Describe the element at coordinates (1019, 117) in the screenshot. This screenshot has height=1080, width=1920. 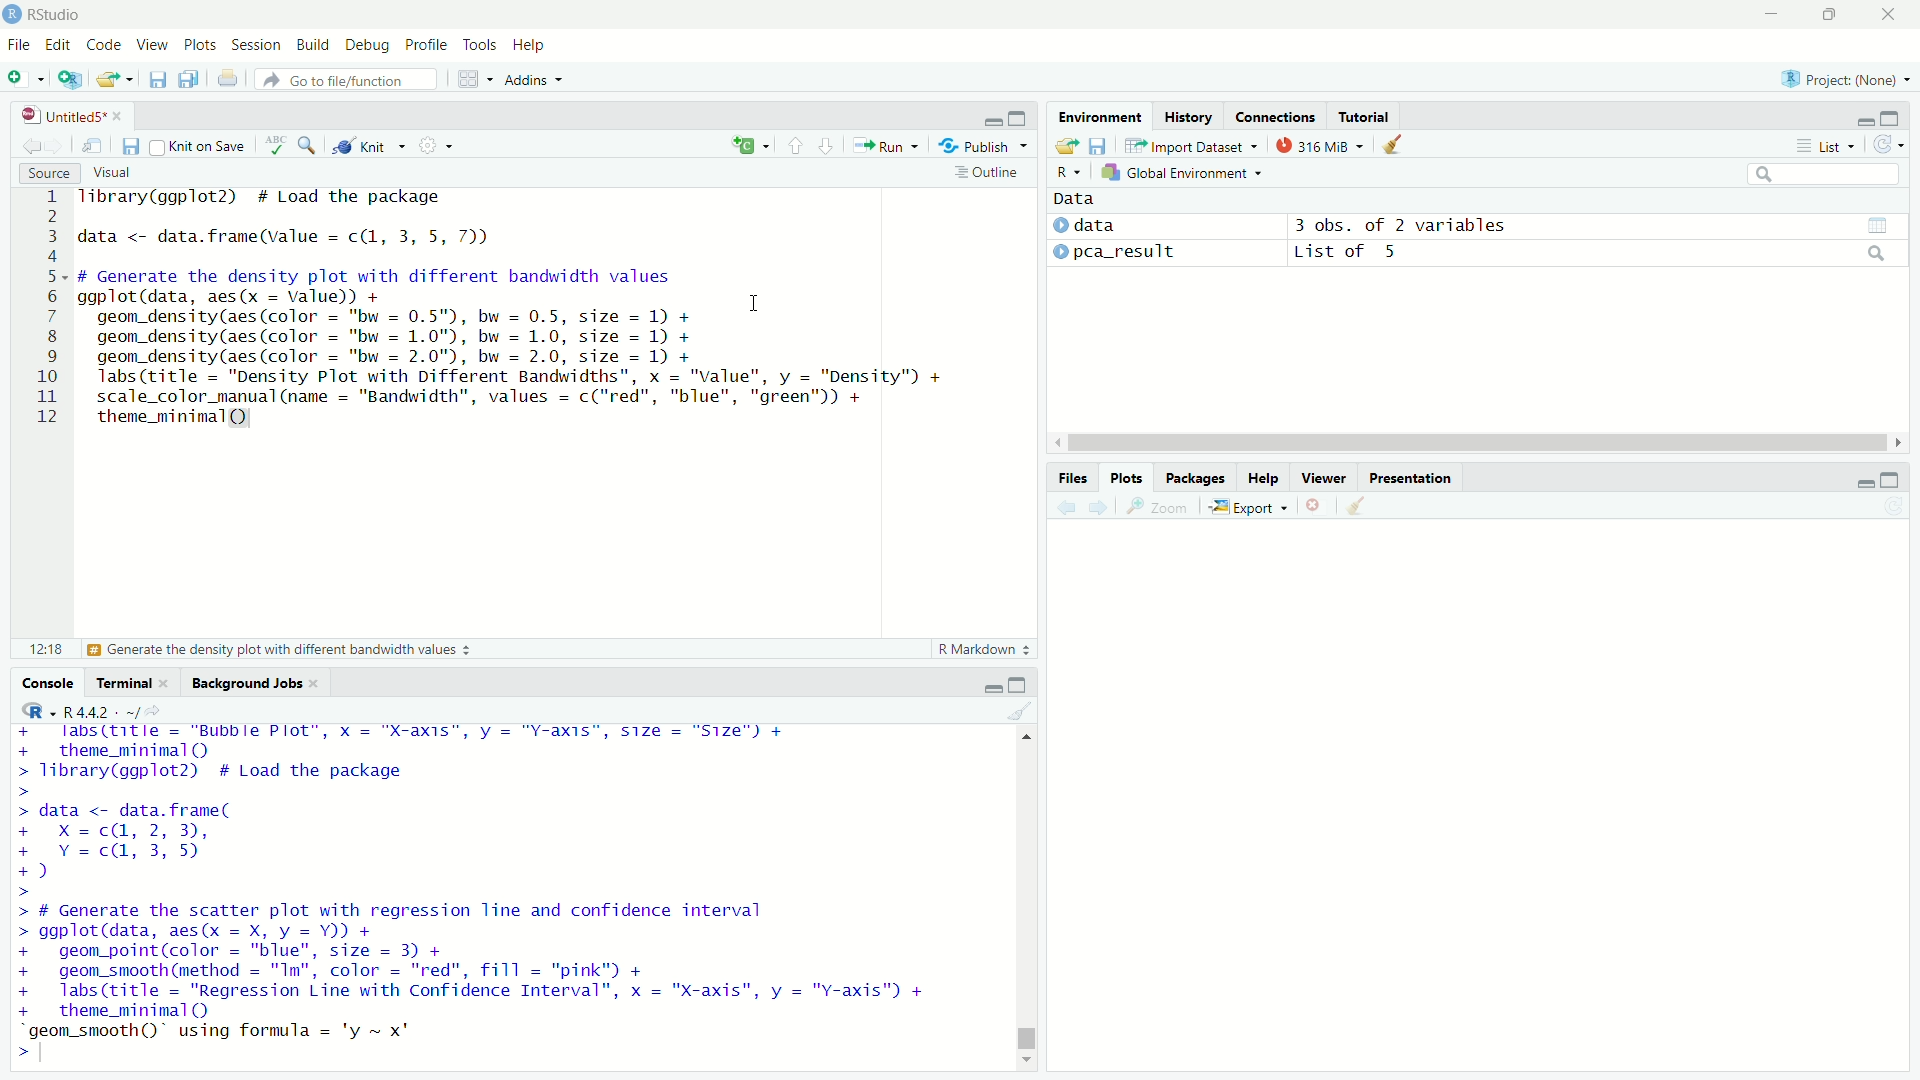
I see `maximize` at that location.